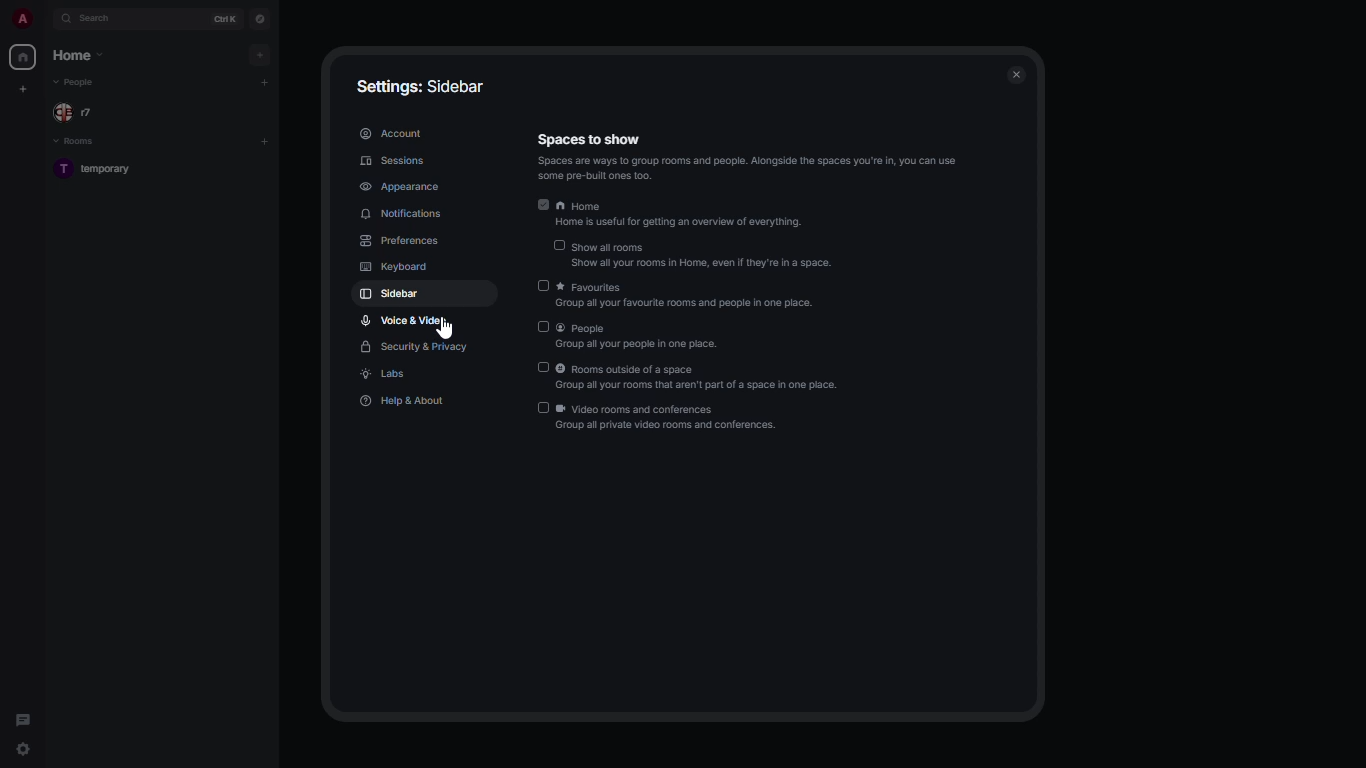  I want to click on preferences, so click(405, 240).